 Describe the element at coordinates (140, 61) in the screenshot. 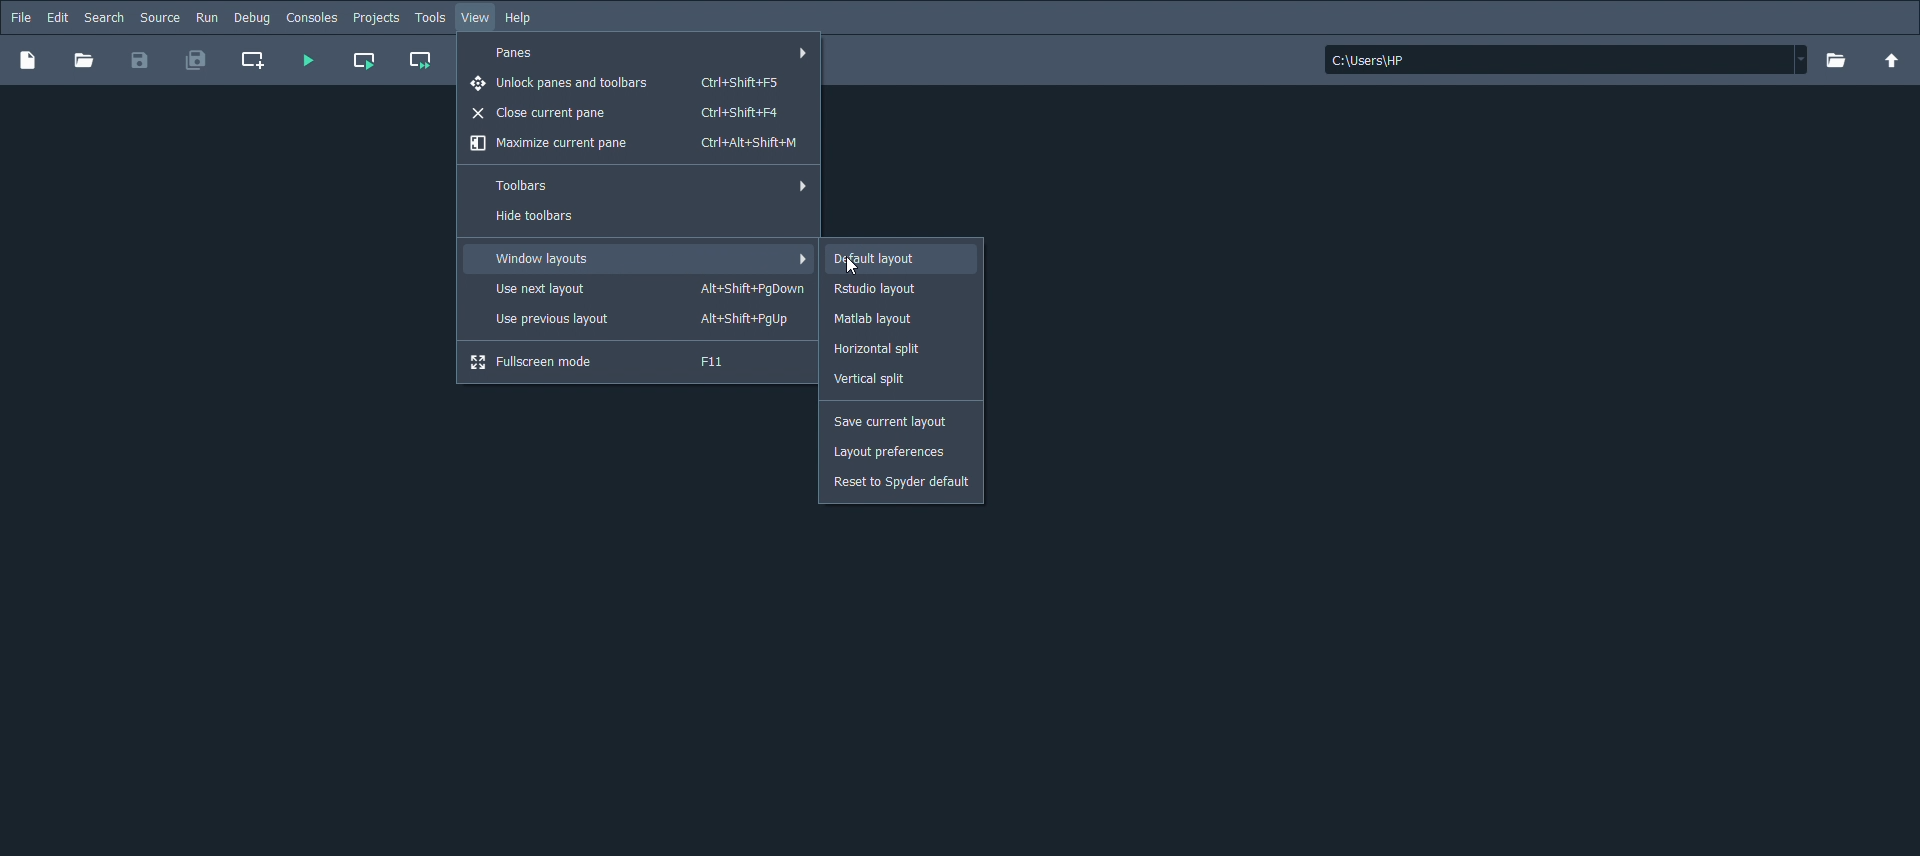

I see `Save files` at that location.